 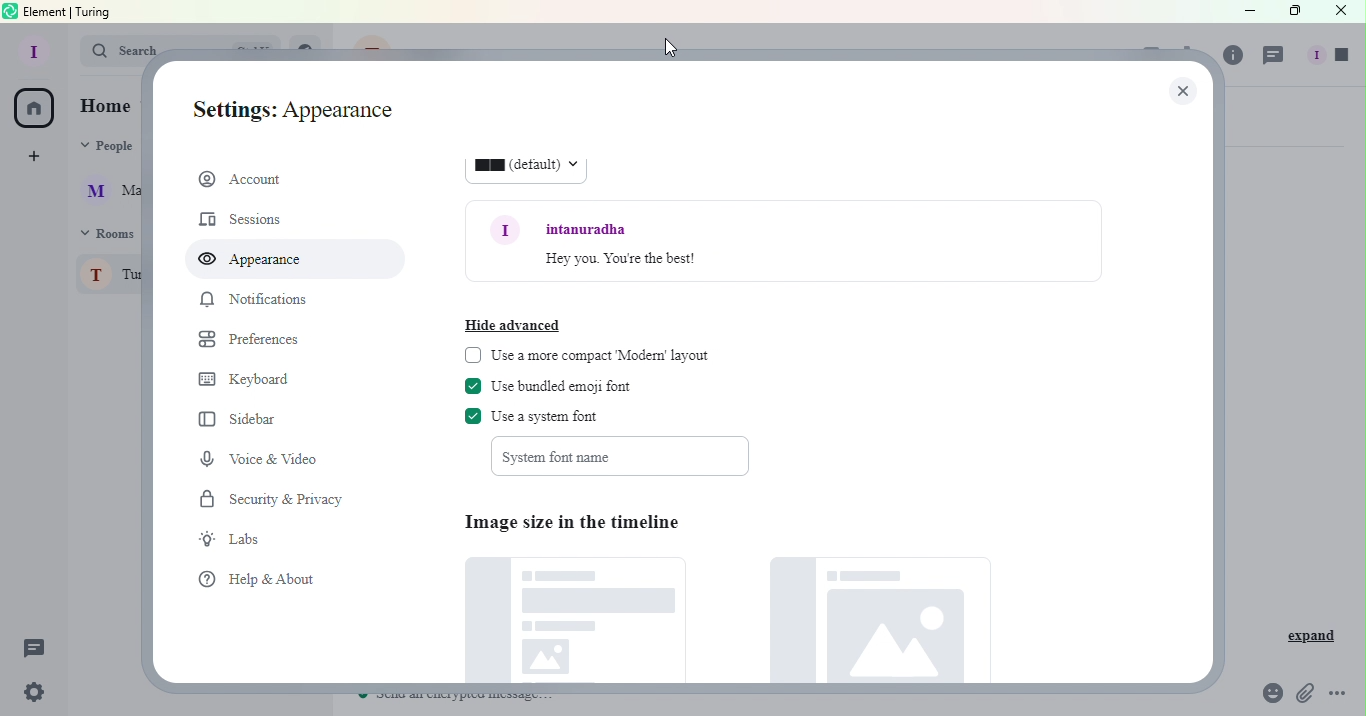 What do you see at coordinates (875, 617) in the screenshot?
I see `Large` at bounding box center [875, 617].